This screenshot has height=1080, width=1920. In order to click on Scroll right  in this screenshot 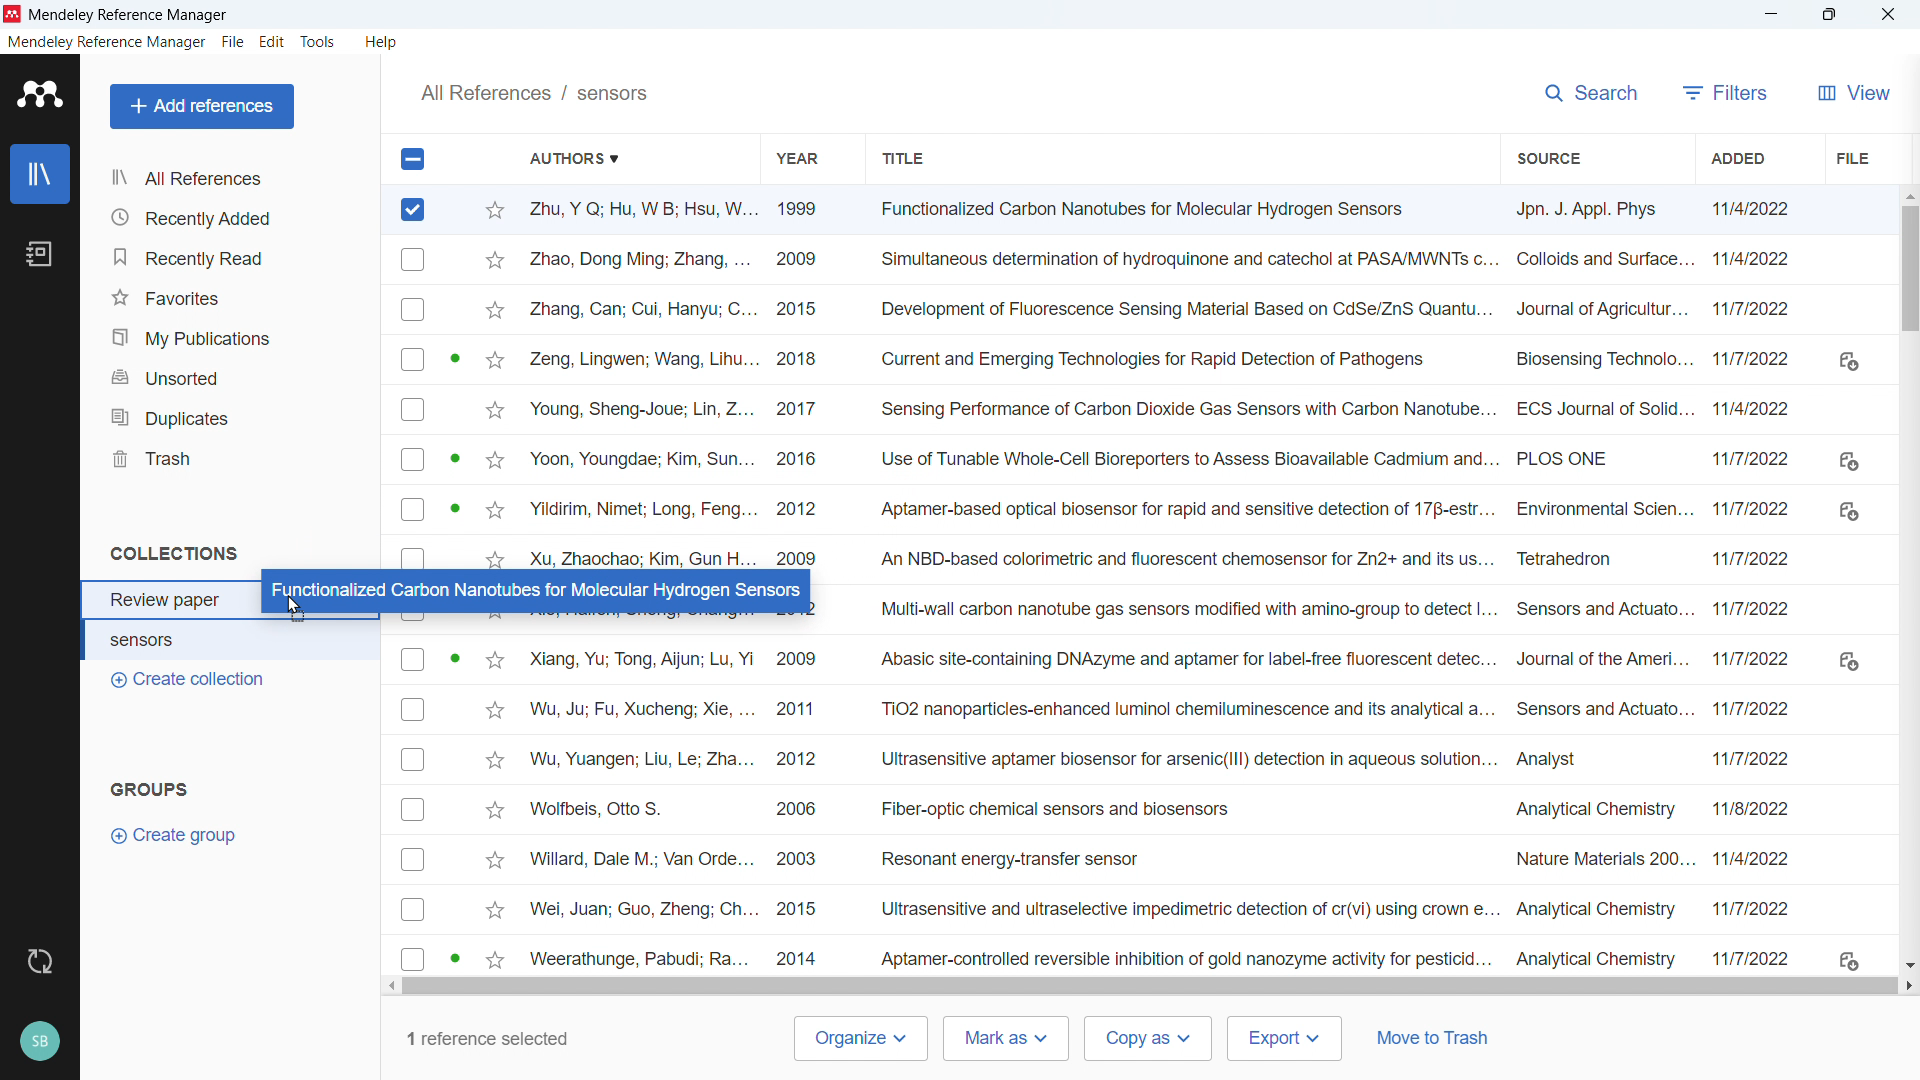, I will do `click(1908, 985)`.